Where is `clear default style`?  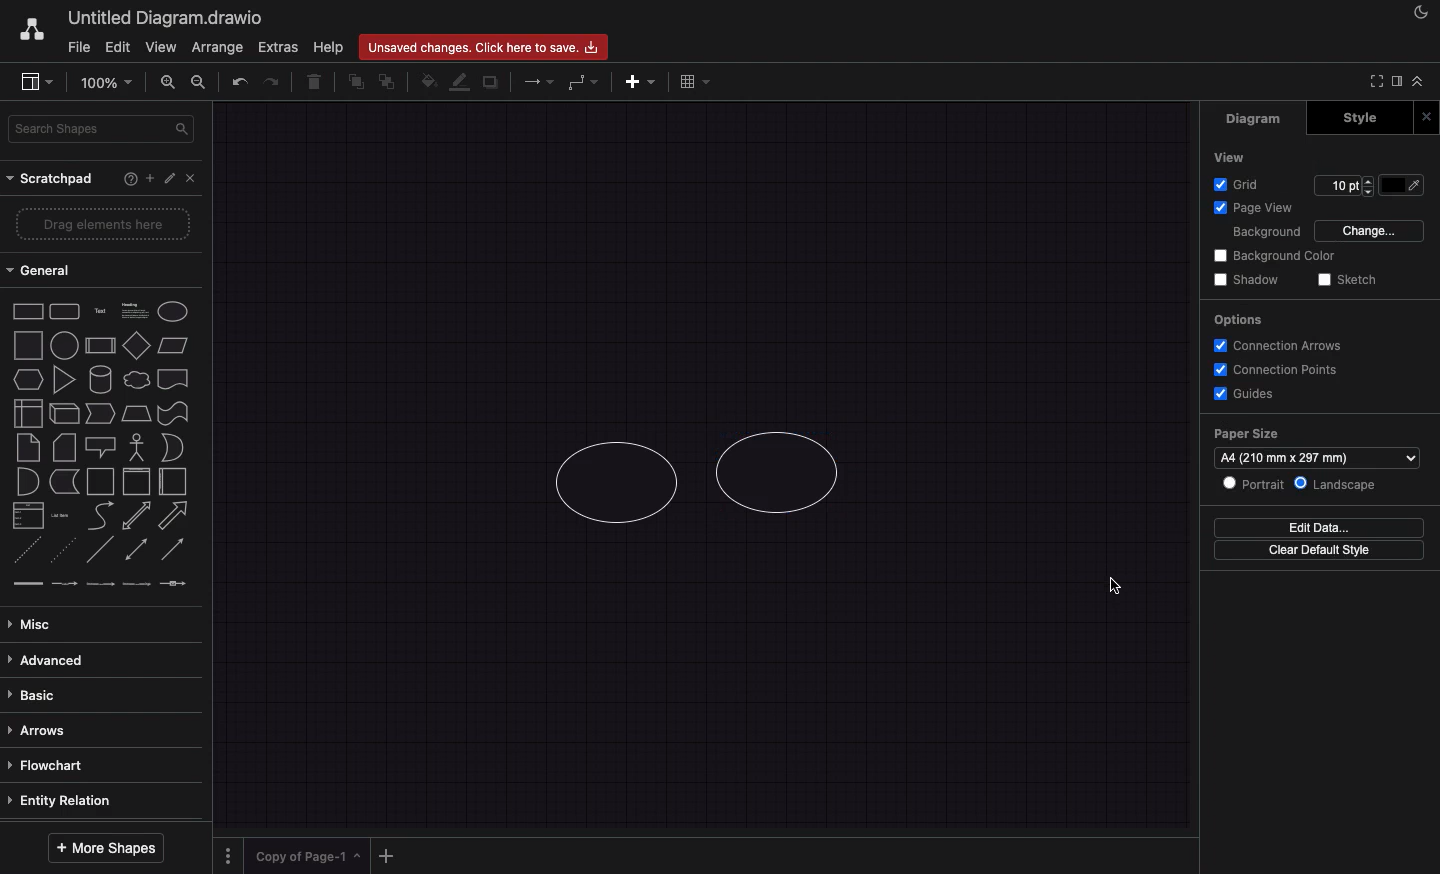 clear default style is located at coordinates (1319, 550).